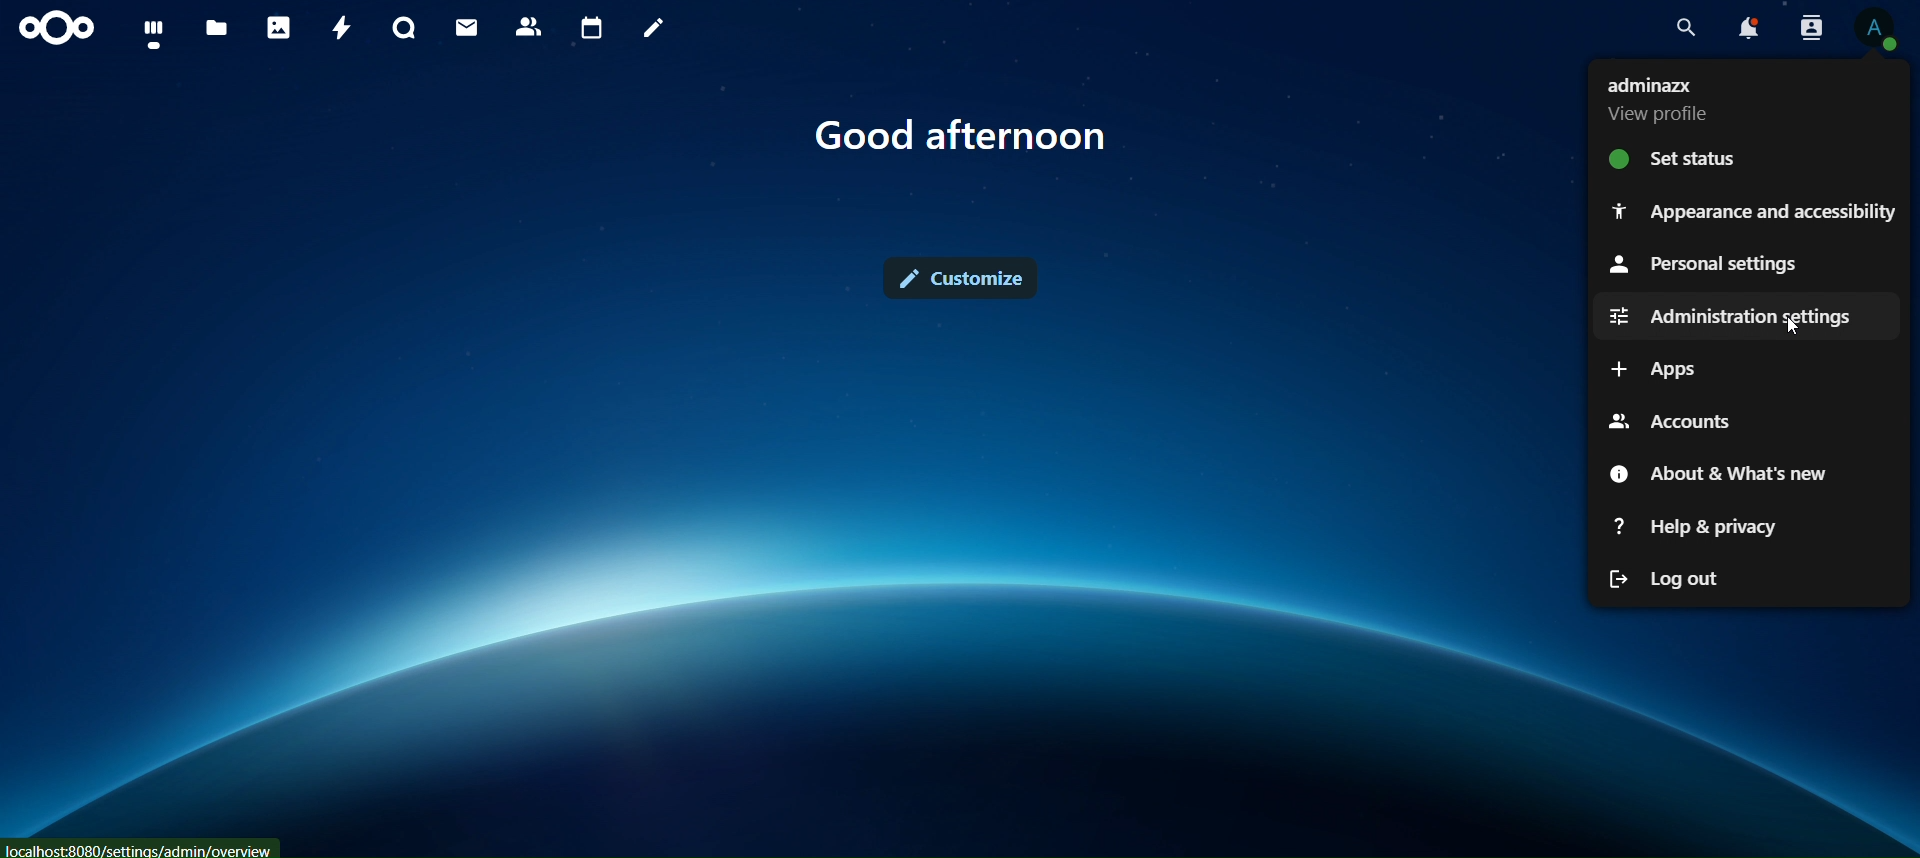 This screenshot has width=1920, height=858. I want to click on accounts, so click(1703, 419).